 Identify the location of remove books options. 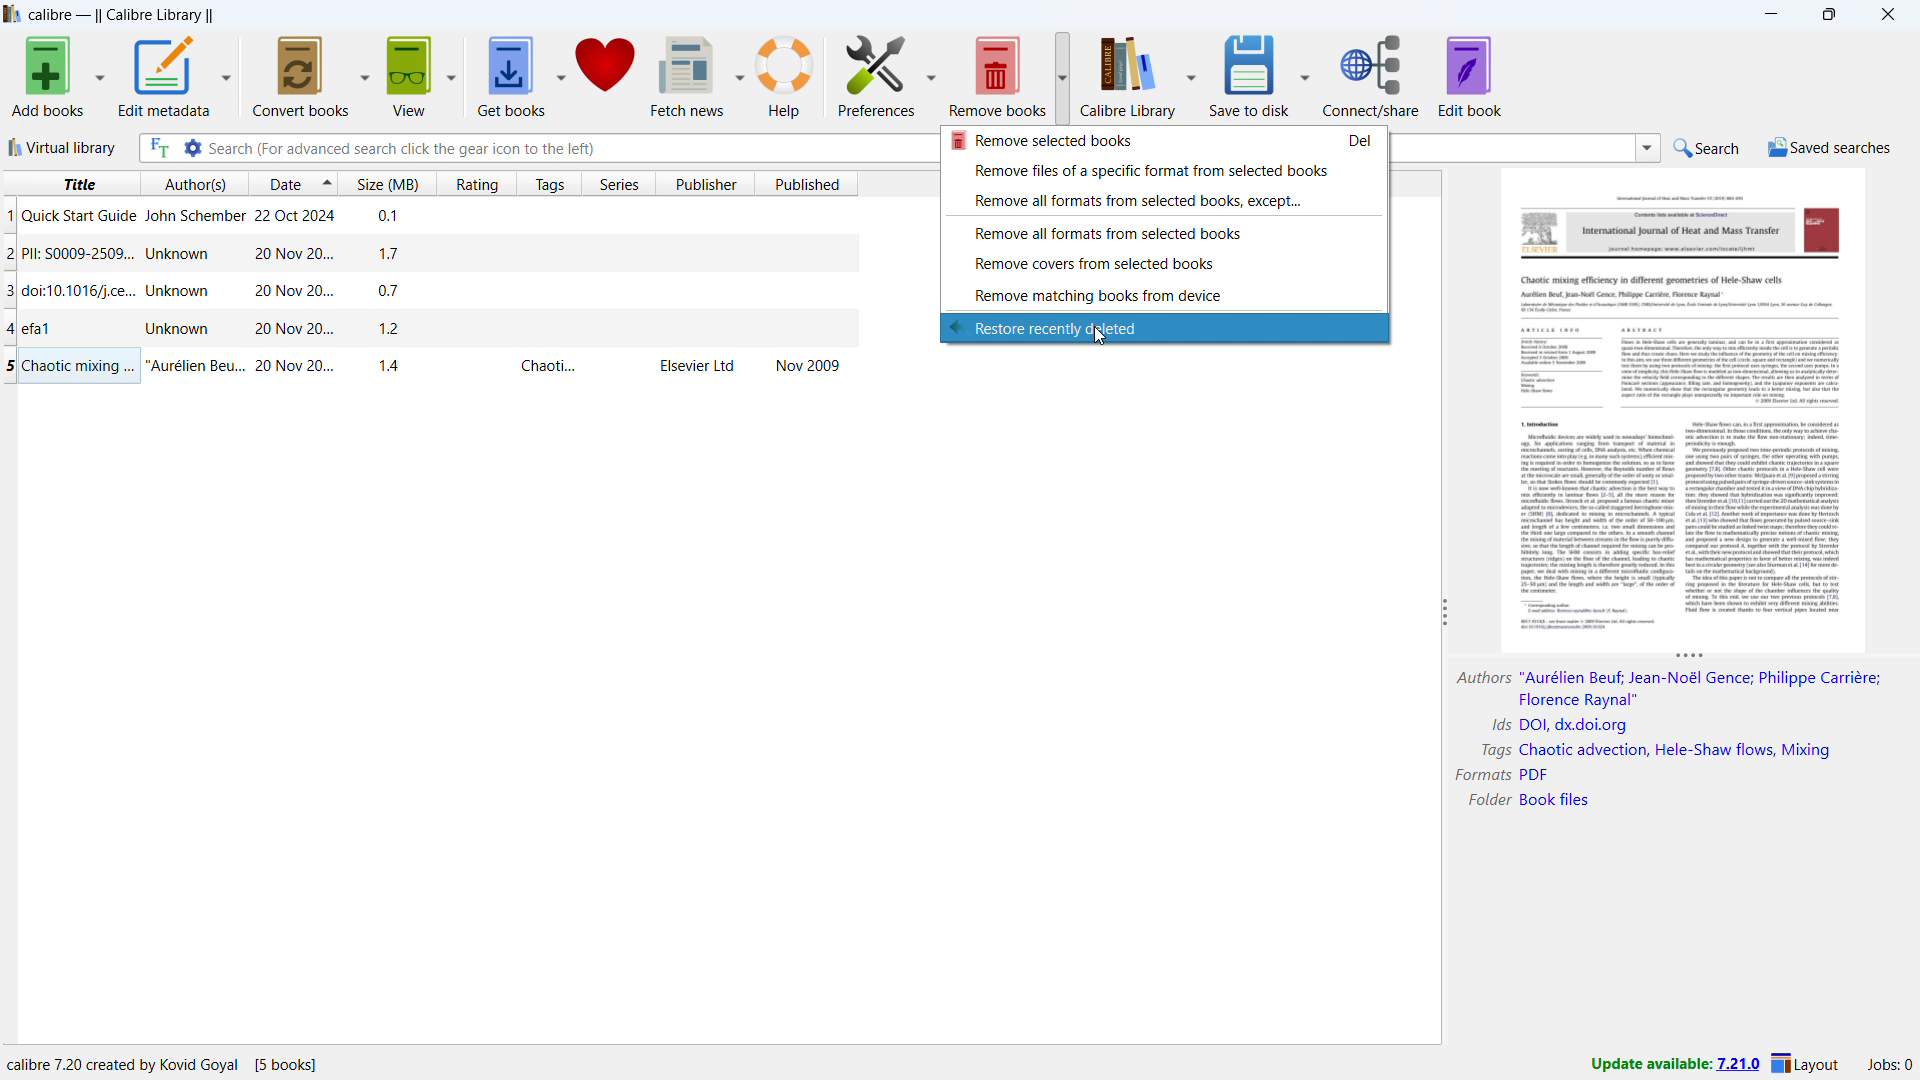
(1064, 78).